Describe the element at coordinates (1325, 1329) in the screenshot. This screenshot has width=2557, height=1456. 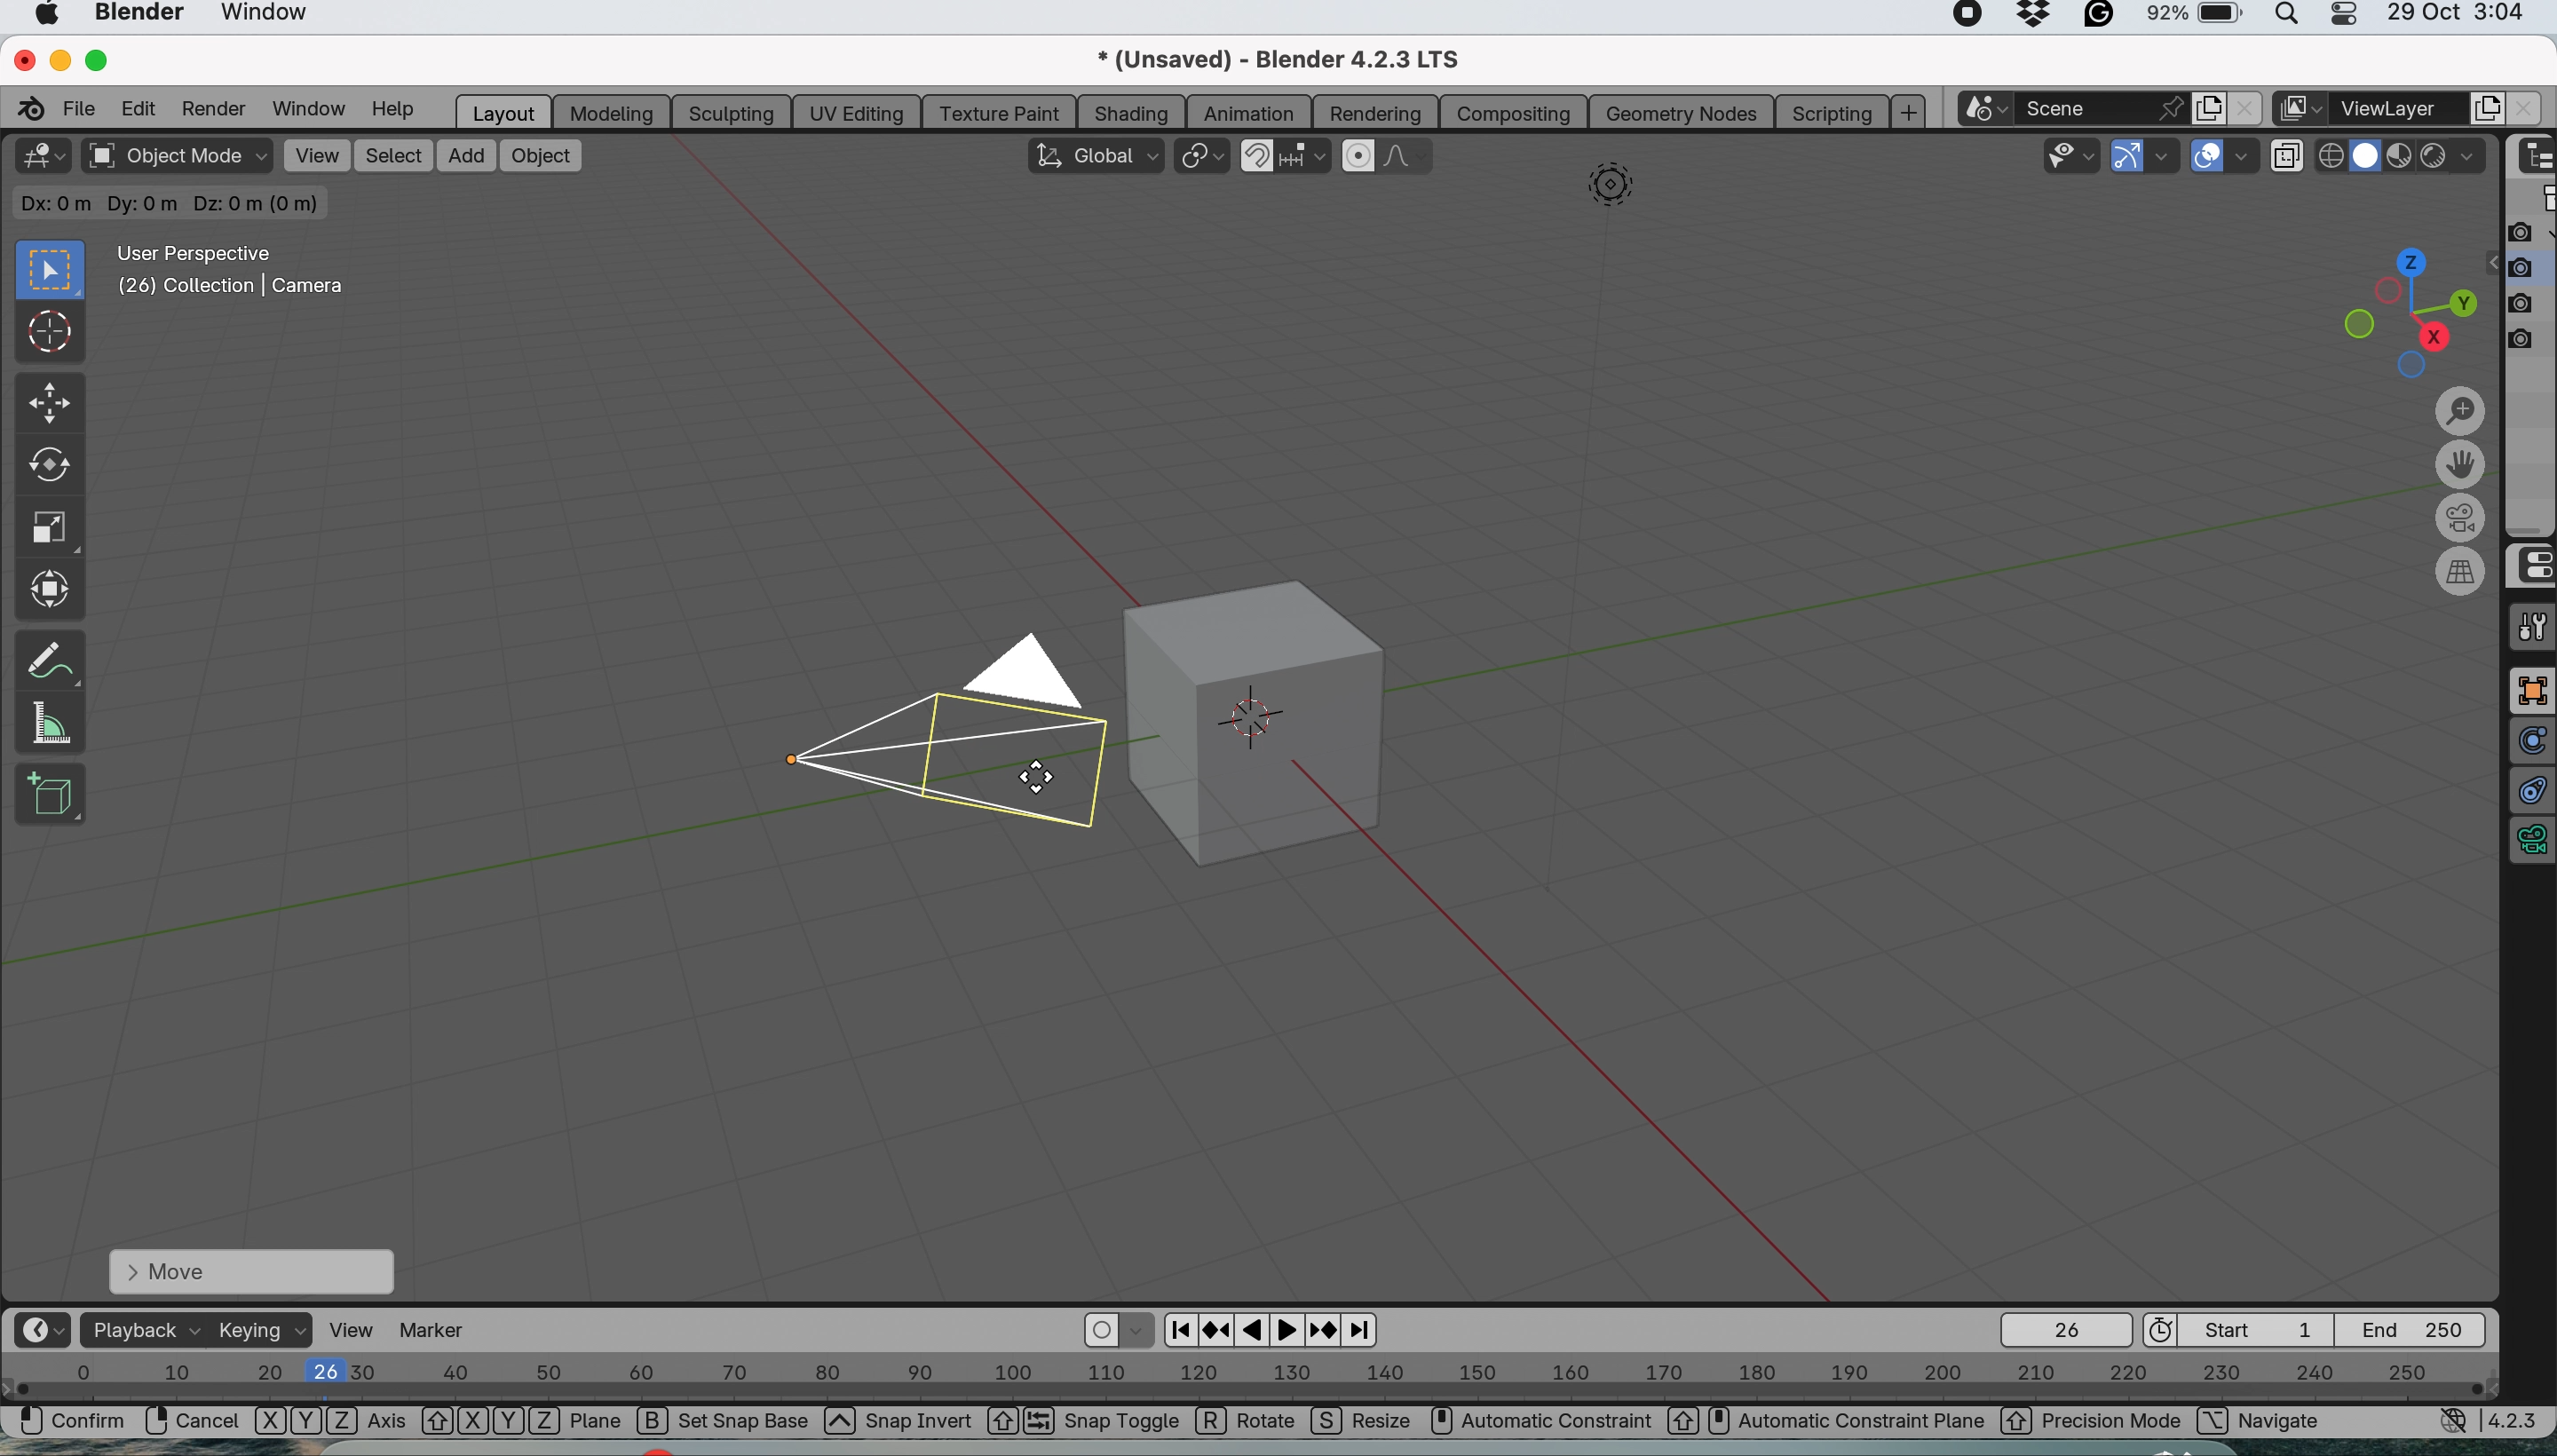
I see `Forward` at that location.